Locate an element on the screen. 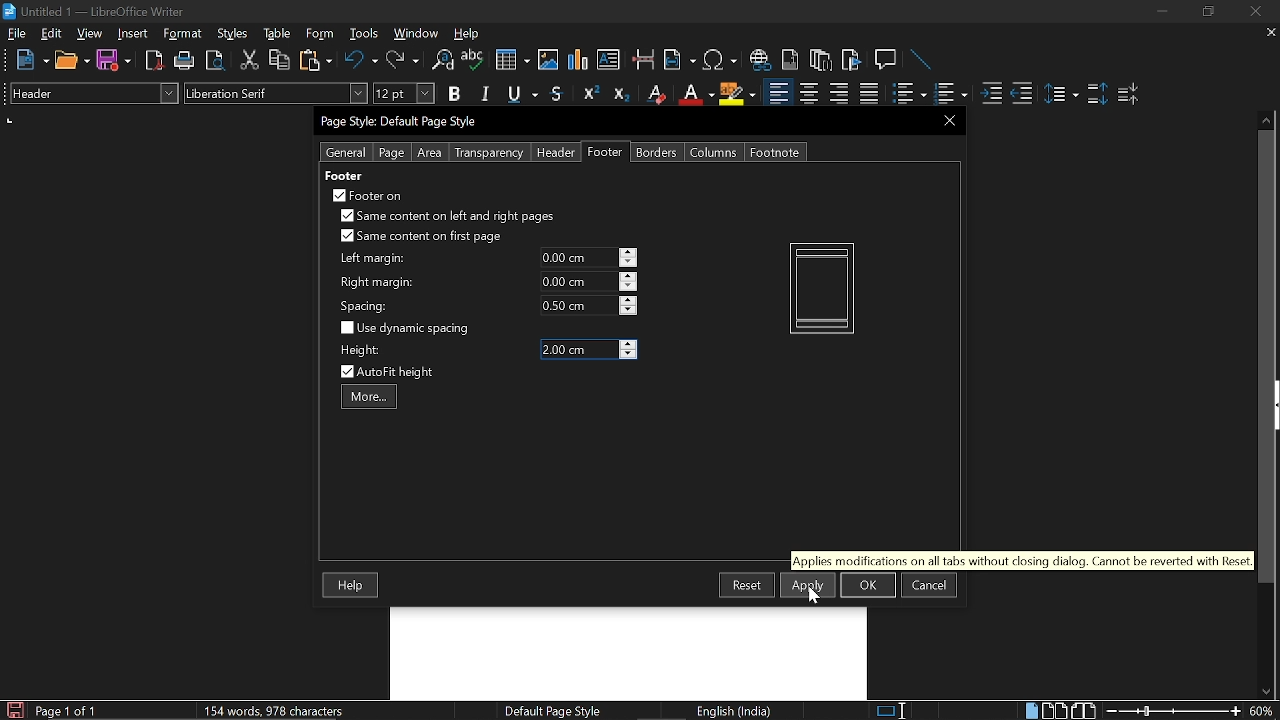 Image resolution: width=1280 pixels, height=720 pixels. cancel is located at coordinates (929, 585).